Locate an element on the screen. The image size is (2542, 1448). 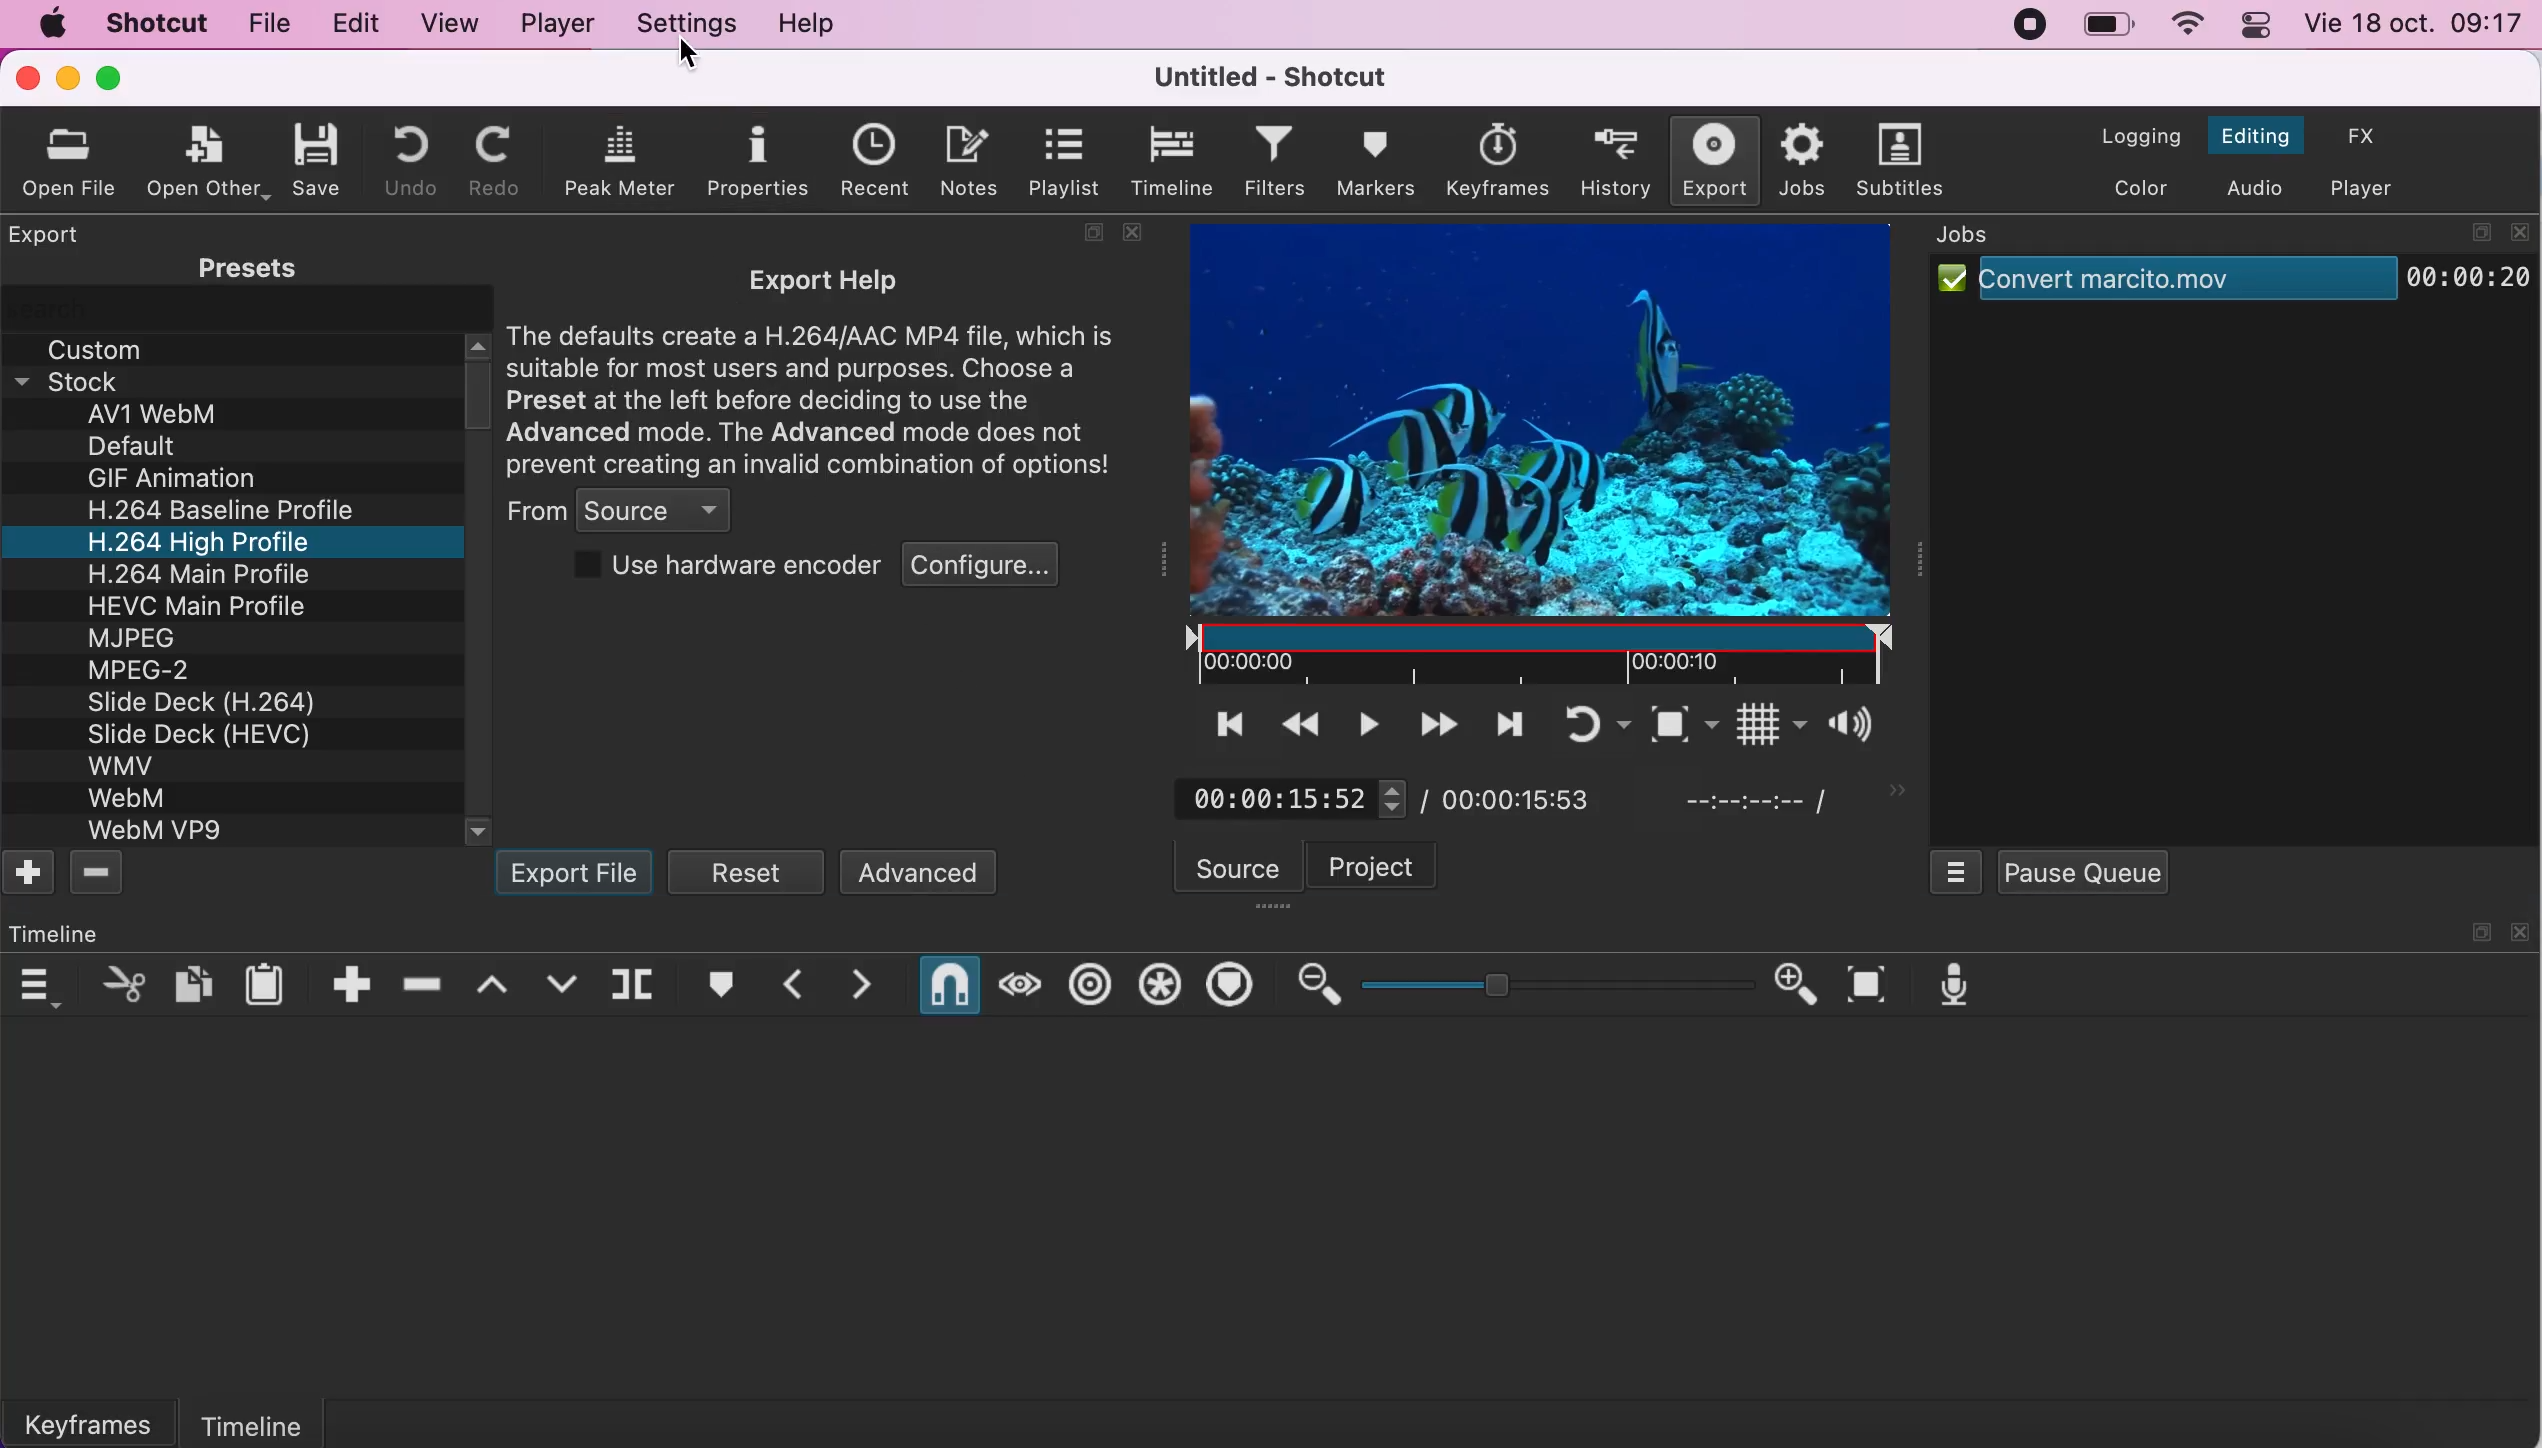
H.264 Baseline Profile is located at coordinates (230, 508).